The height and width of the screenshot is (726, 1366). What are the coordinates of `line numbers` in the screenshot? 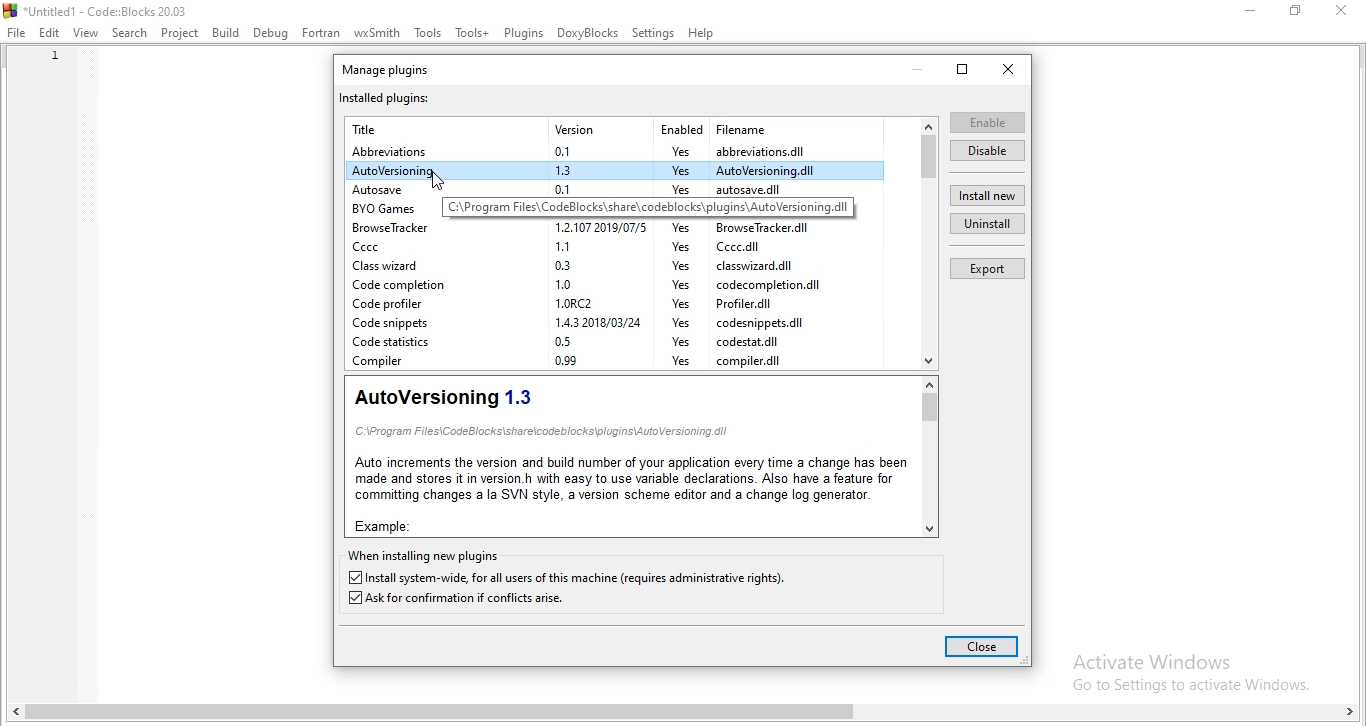 It's located at (51, 74).